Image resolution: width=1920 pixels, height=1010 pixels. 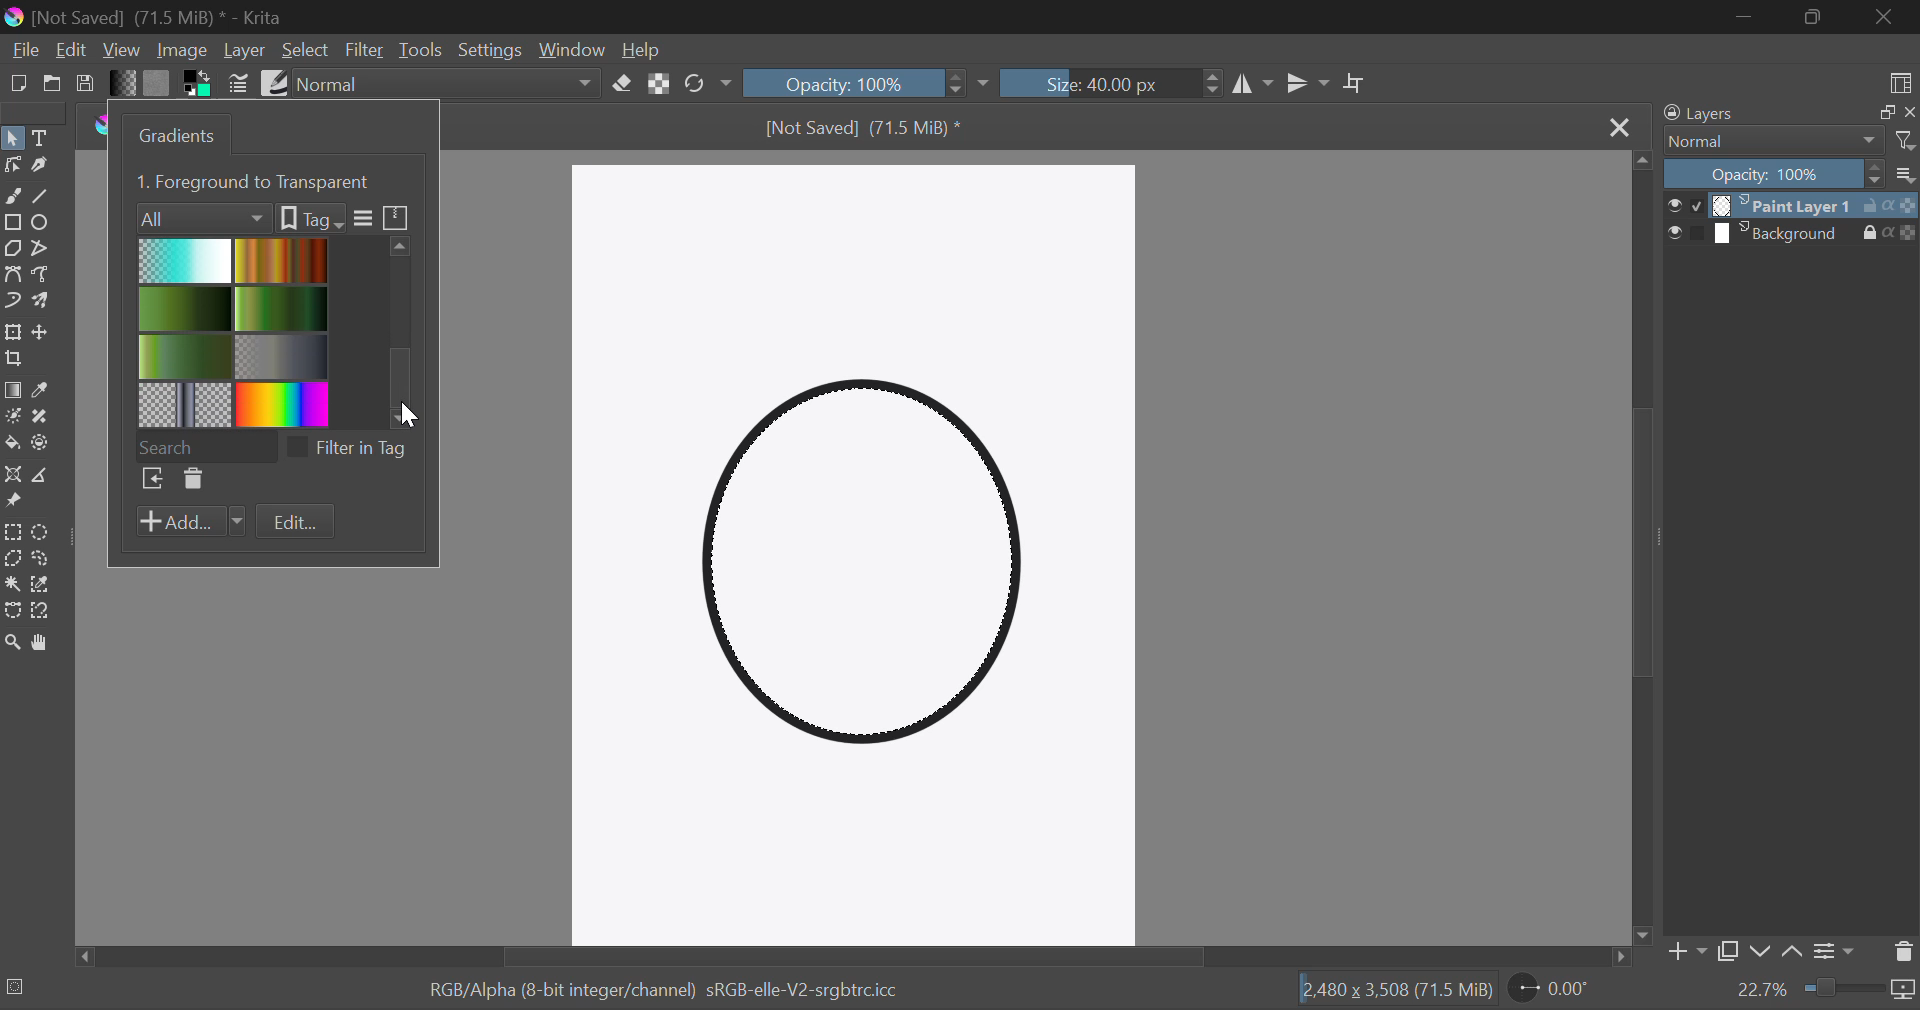 I want to click on Reference Images, so click(x=13, y=503).